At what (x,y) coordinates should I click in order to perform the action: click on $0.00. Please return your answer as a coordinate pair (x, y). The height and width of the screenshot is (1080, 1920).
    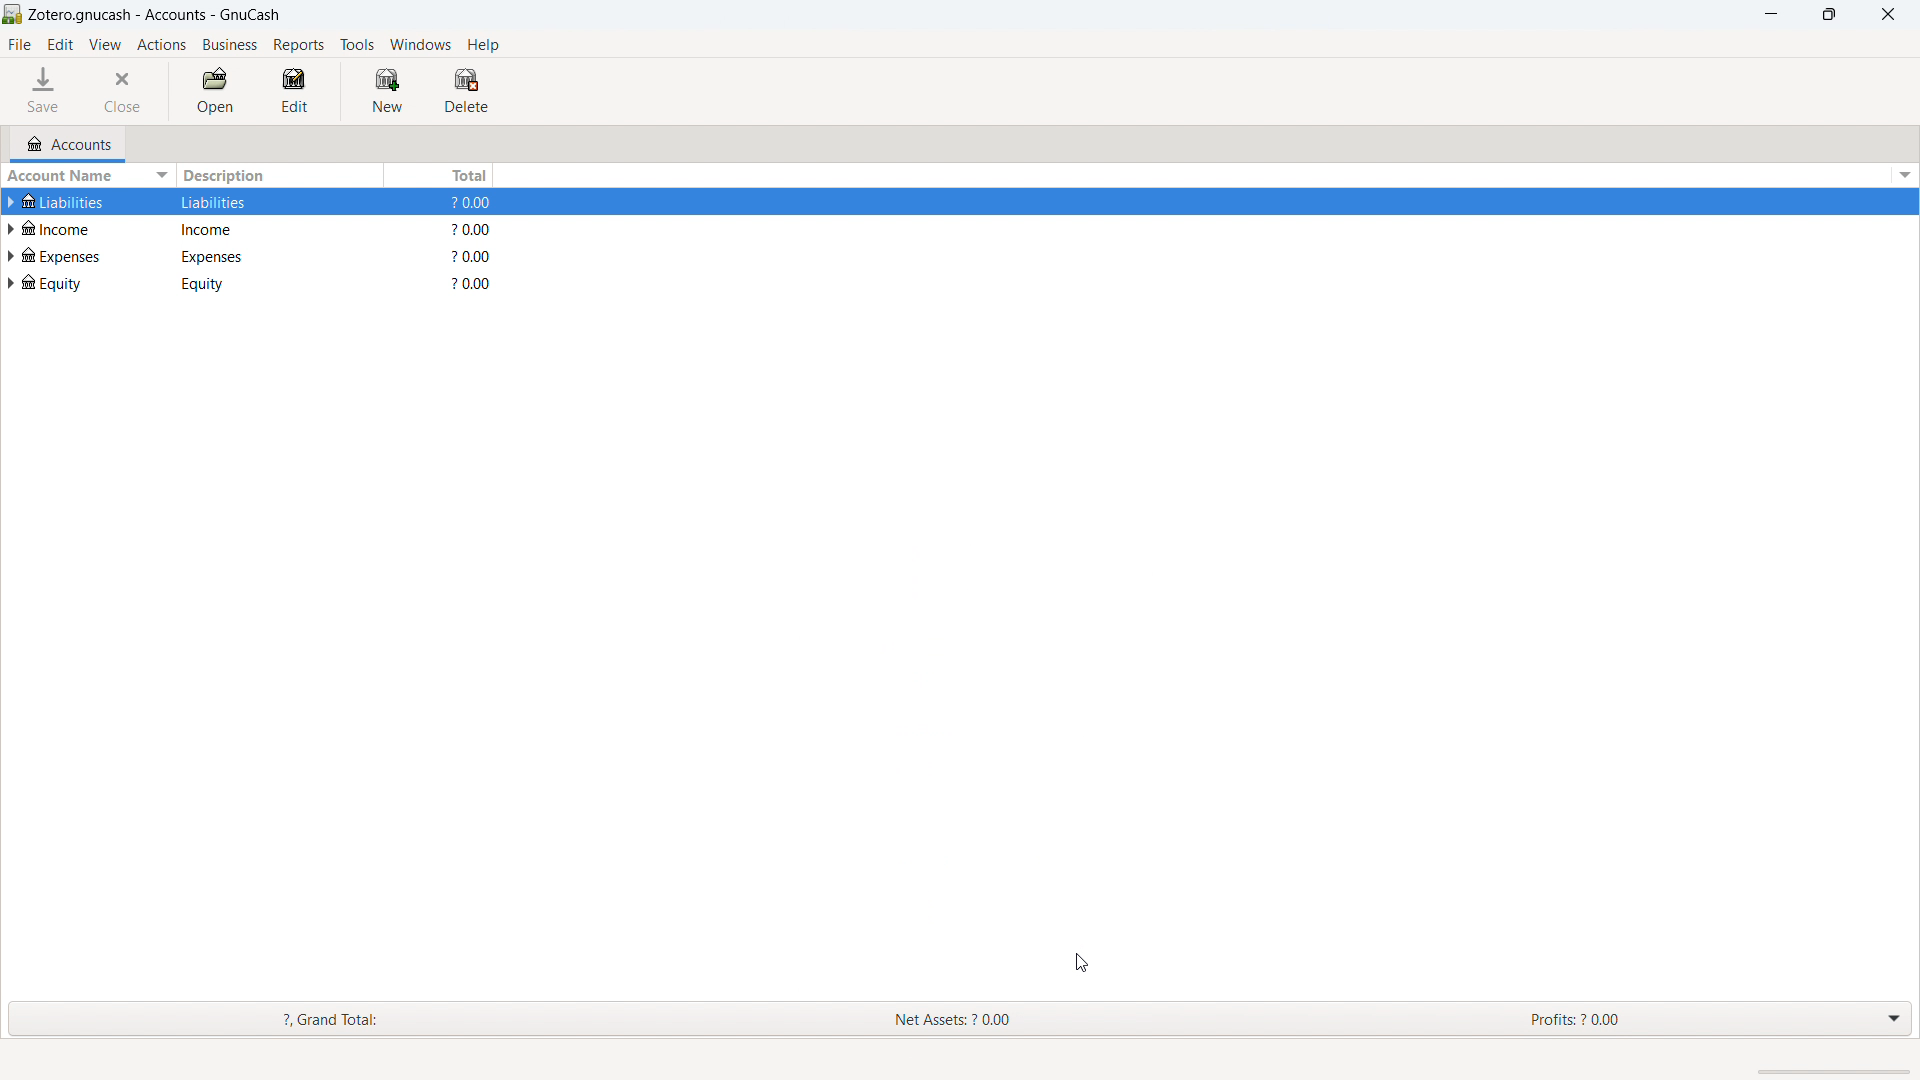
    Looking at the image, I should click on (474, 204).